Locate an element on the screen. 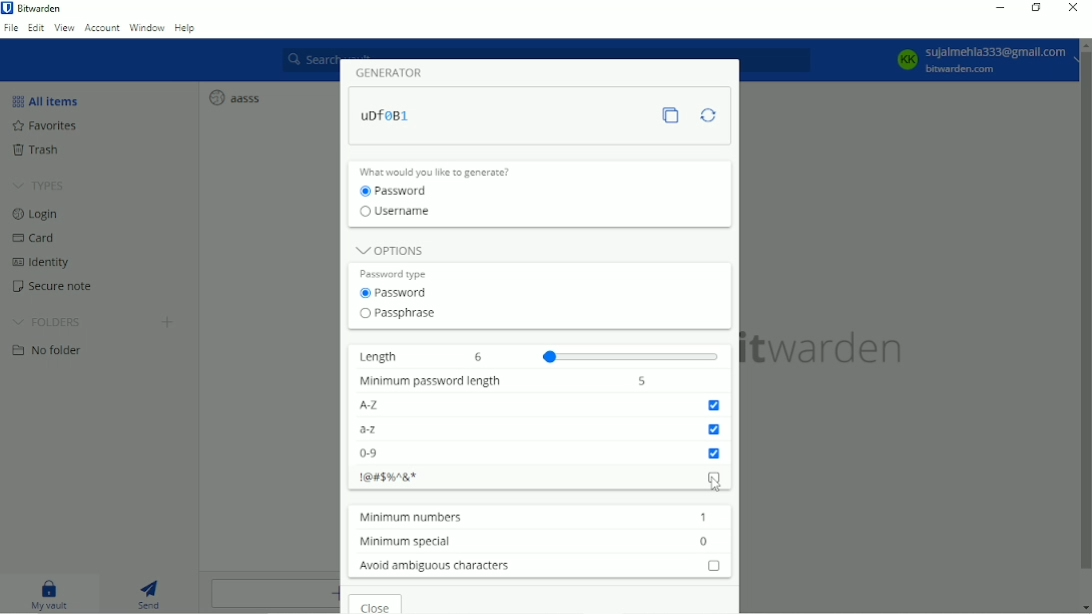  uppercase letters checkbox is located at coordinates (714, 408).